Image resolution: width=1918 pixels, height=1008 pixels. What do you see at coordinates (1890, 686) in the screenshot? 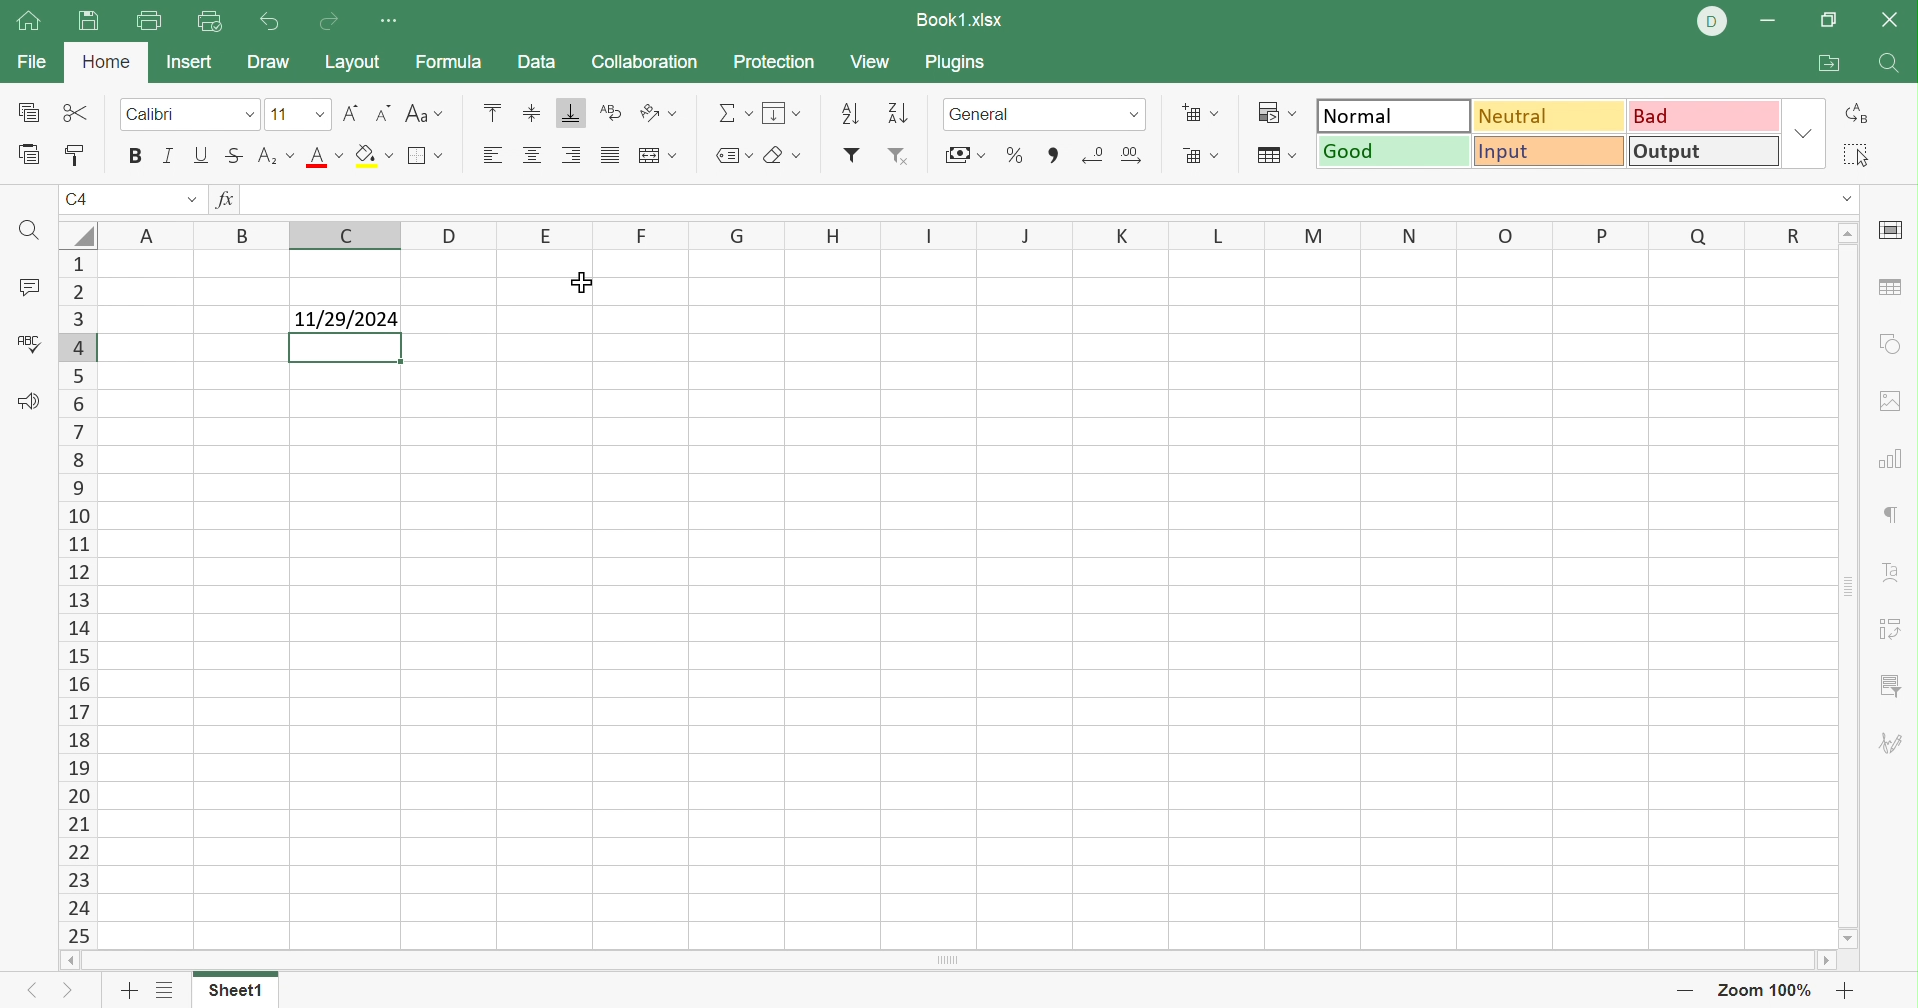
I see `Slicer settings` at bounding box center [1890, 686].